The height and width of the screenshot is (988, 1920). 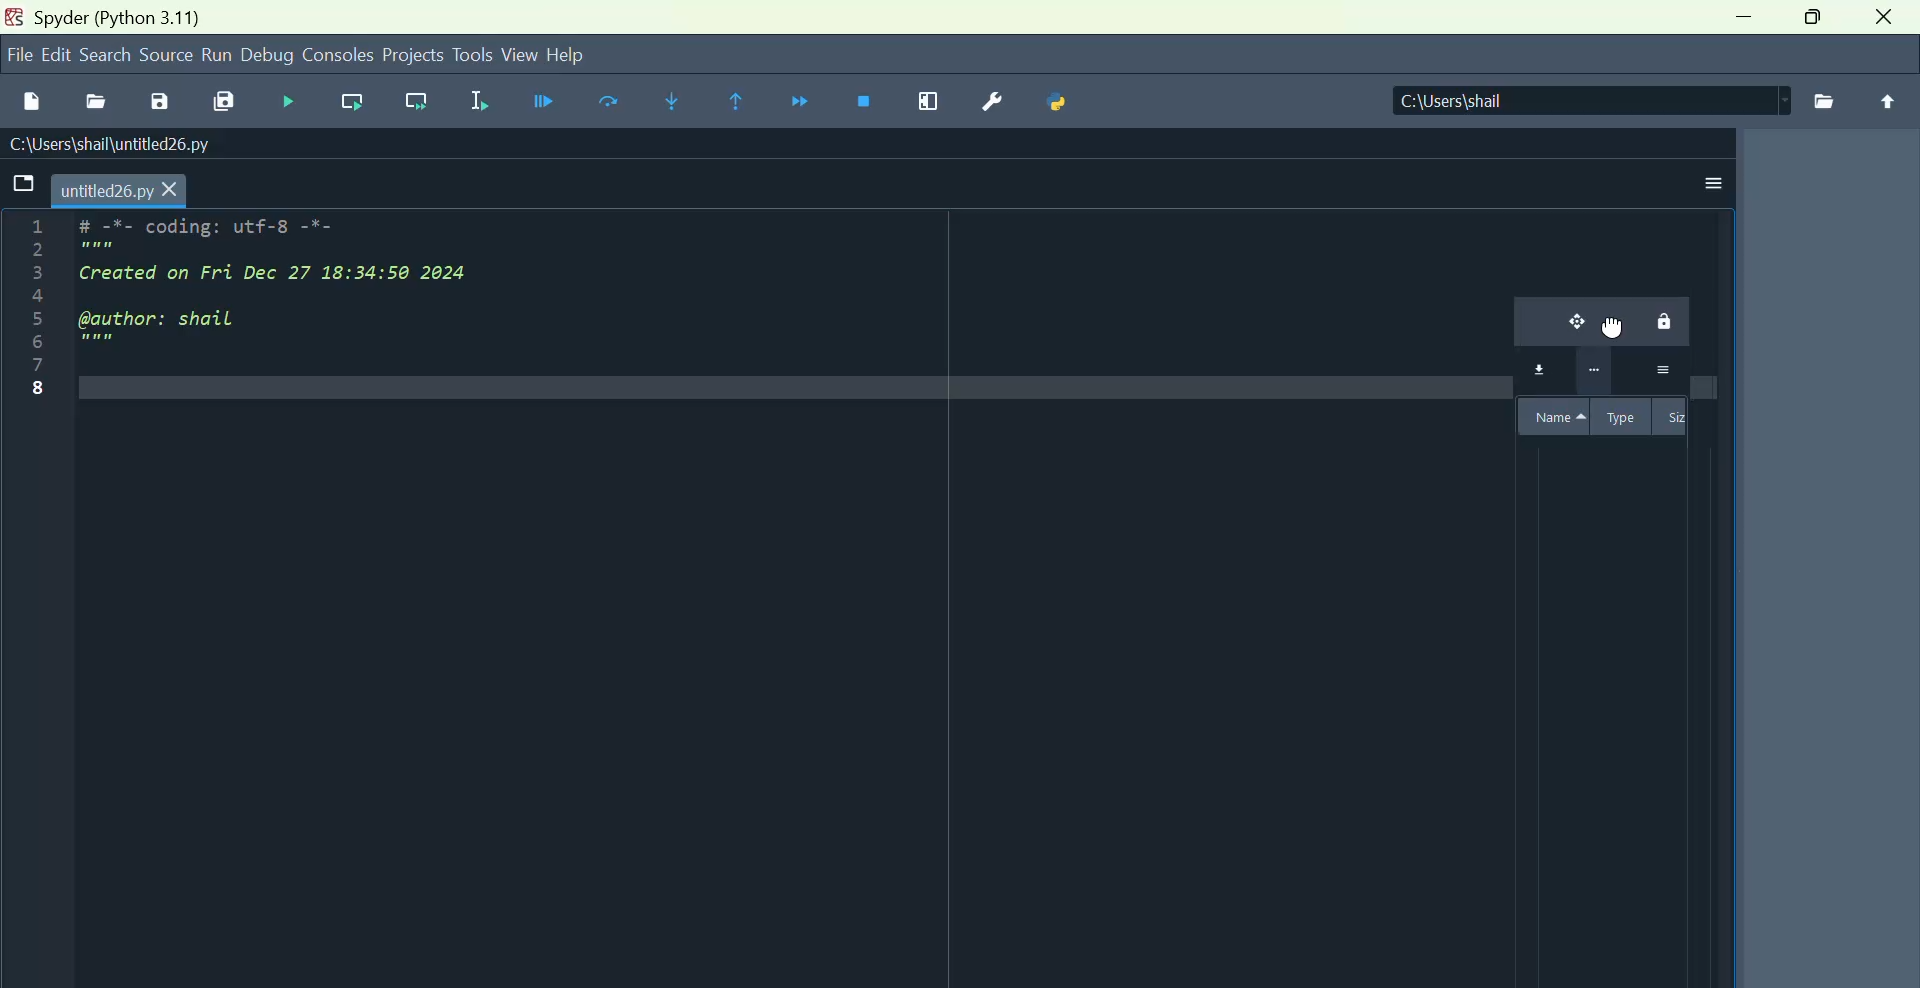 I want to click on tools, so click(x=473, y=54).